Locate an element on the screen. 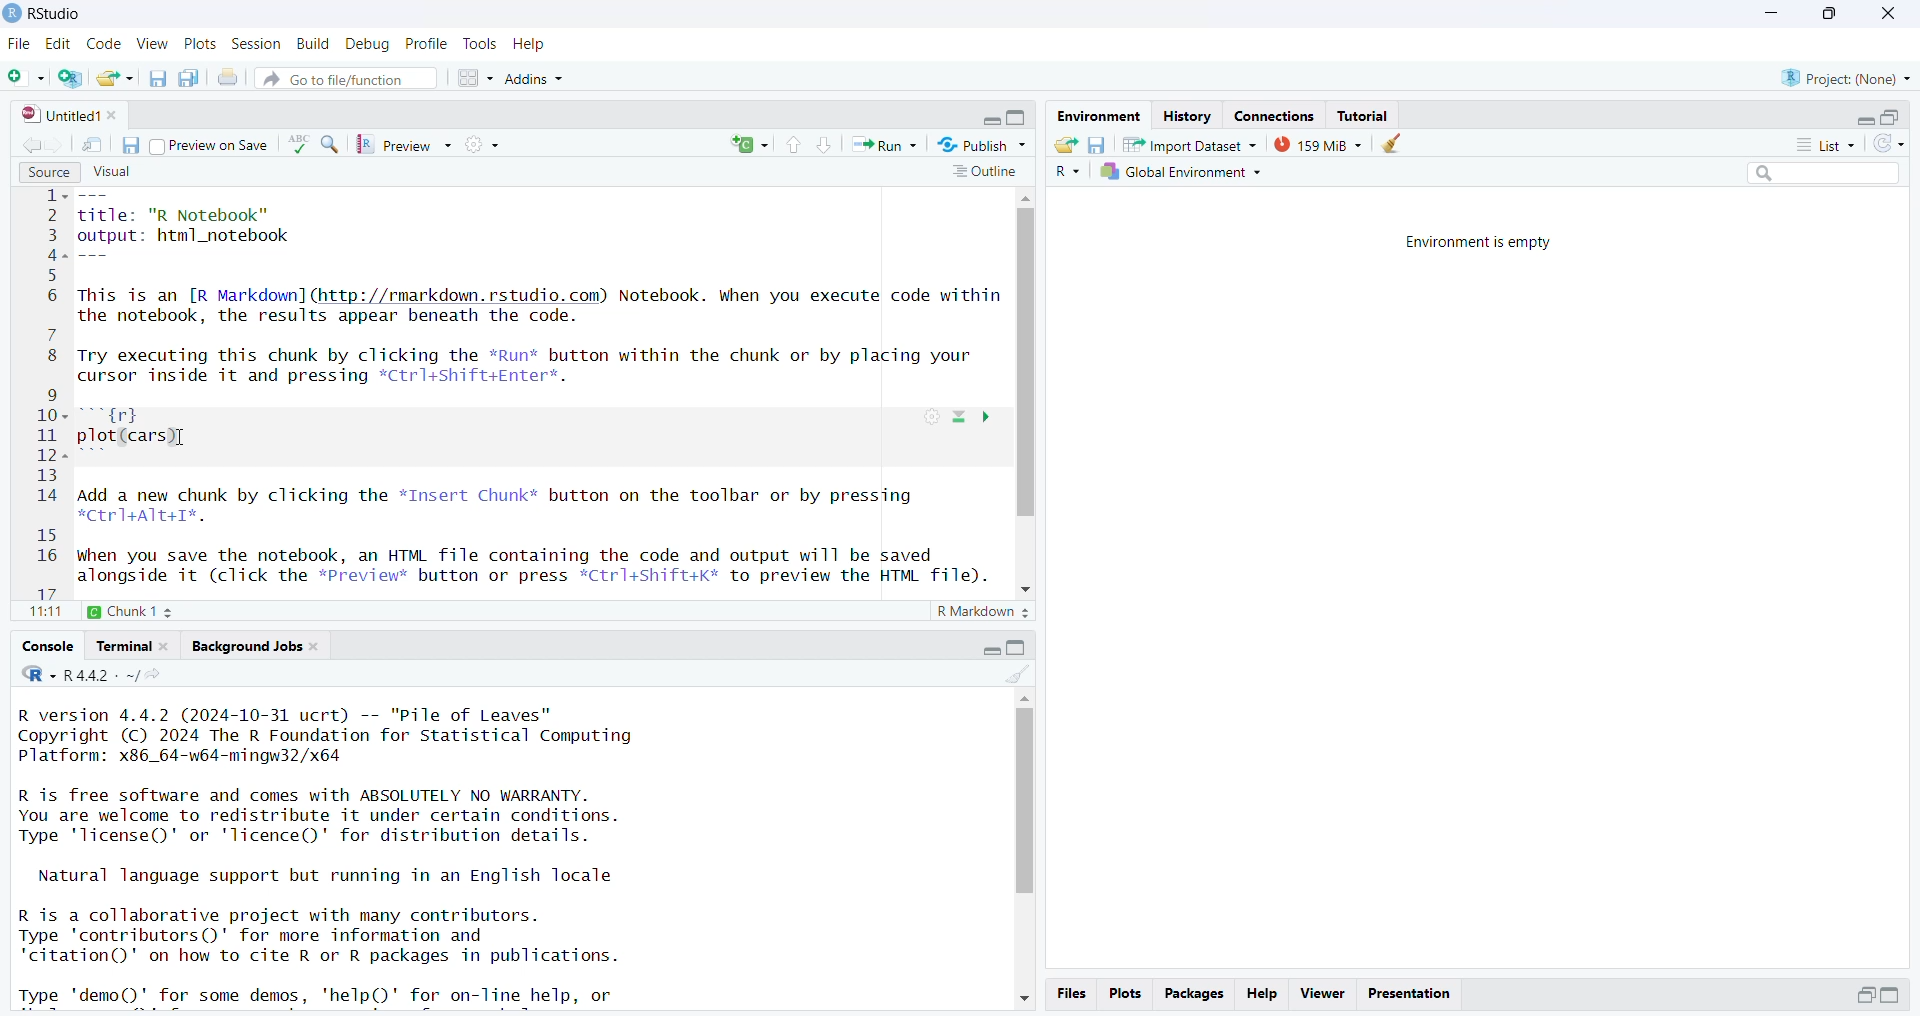 The image size is (1920, 1016). 159 MB is located at coordinates (1317, 144).